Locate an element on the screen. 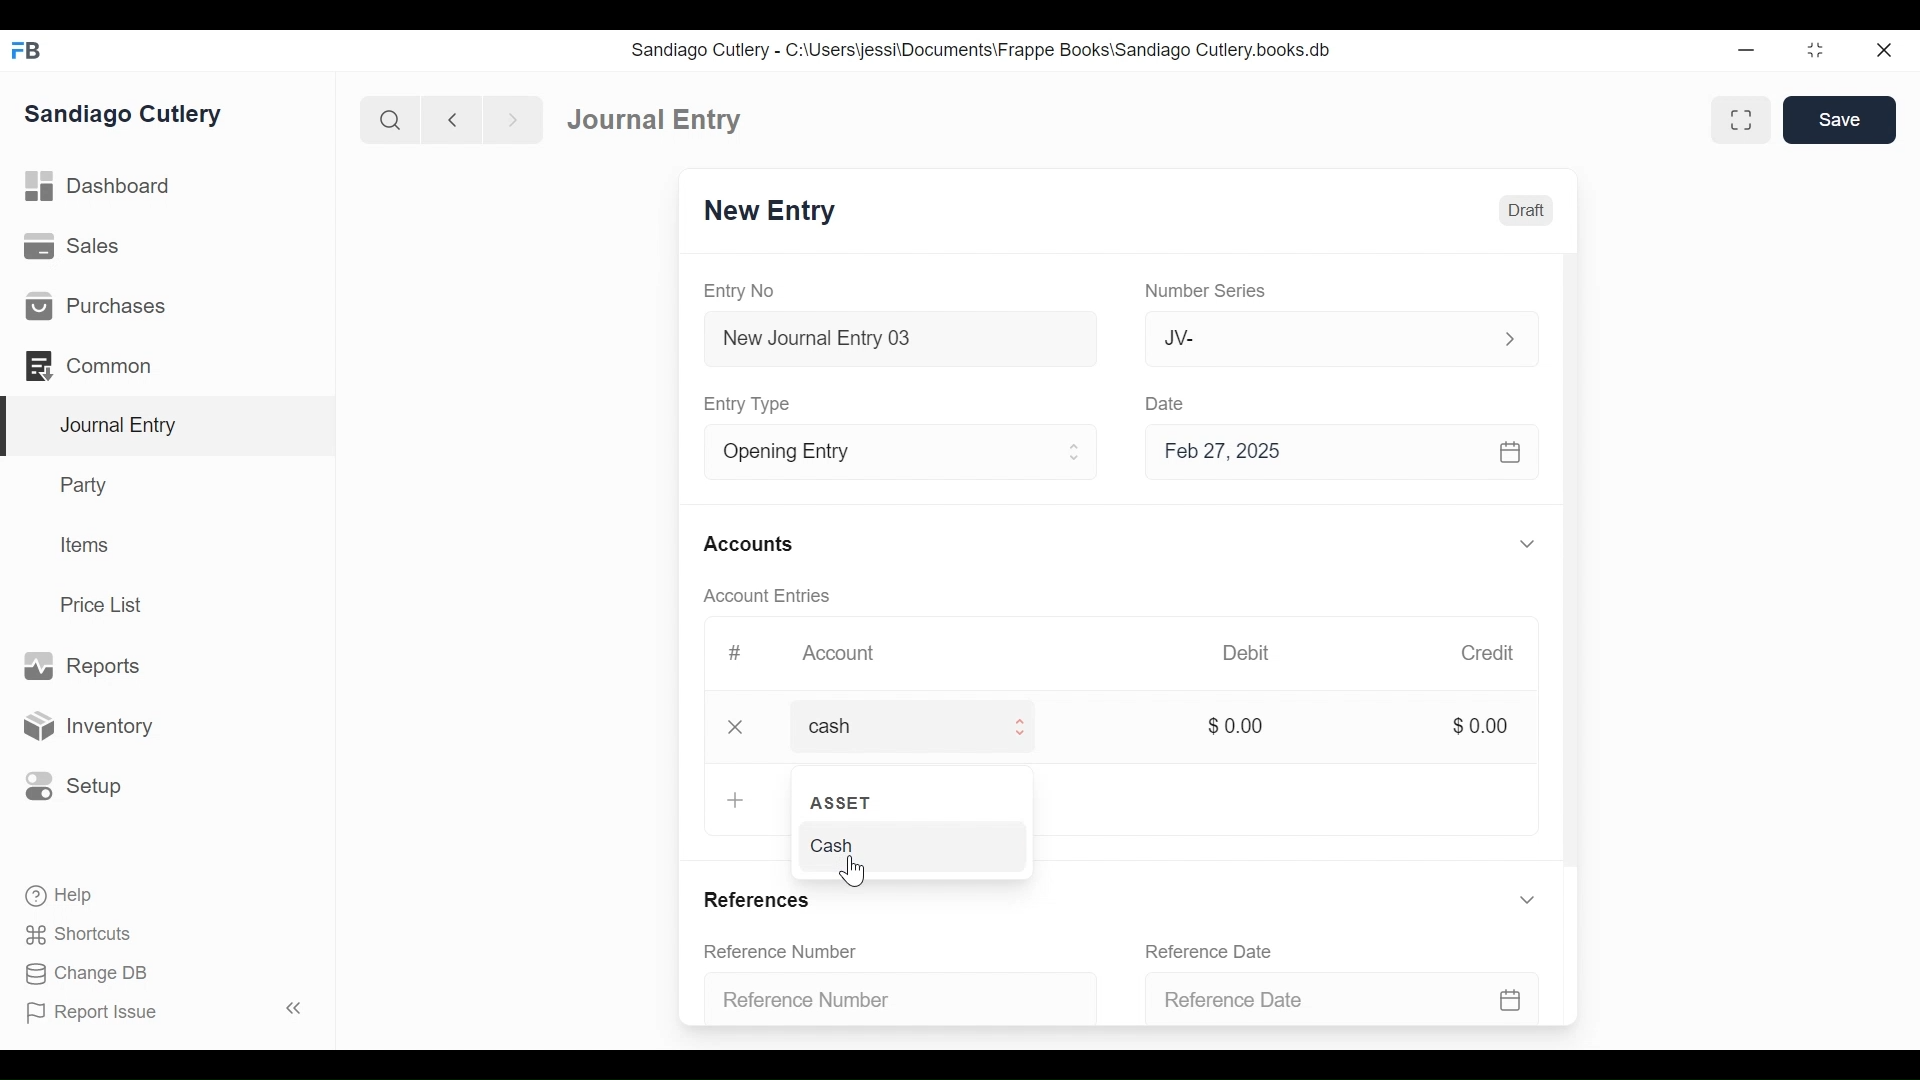 The height and width of the screenshot is (1080, 1920). ASSET is located at coordinates (843, 803).